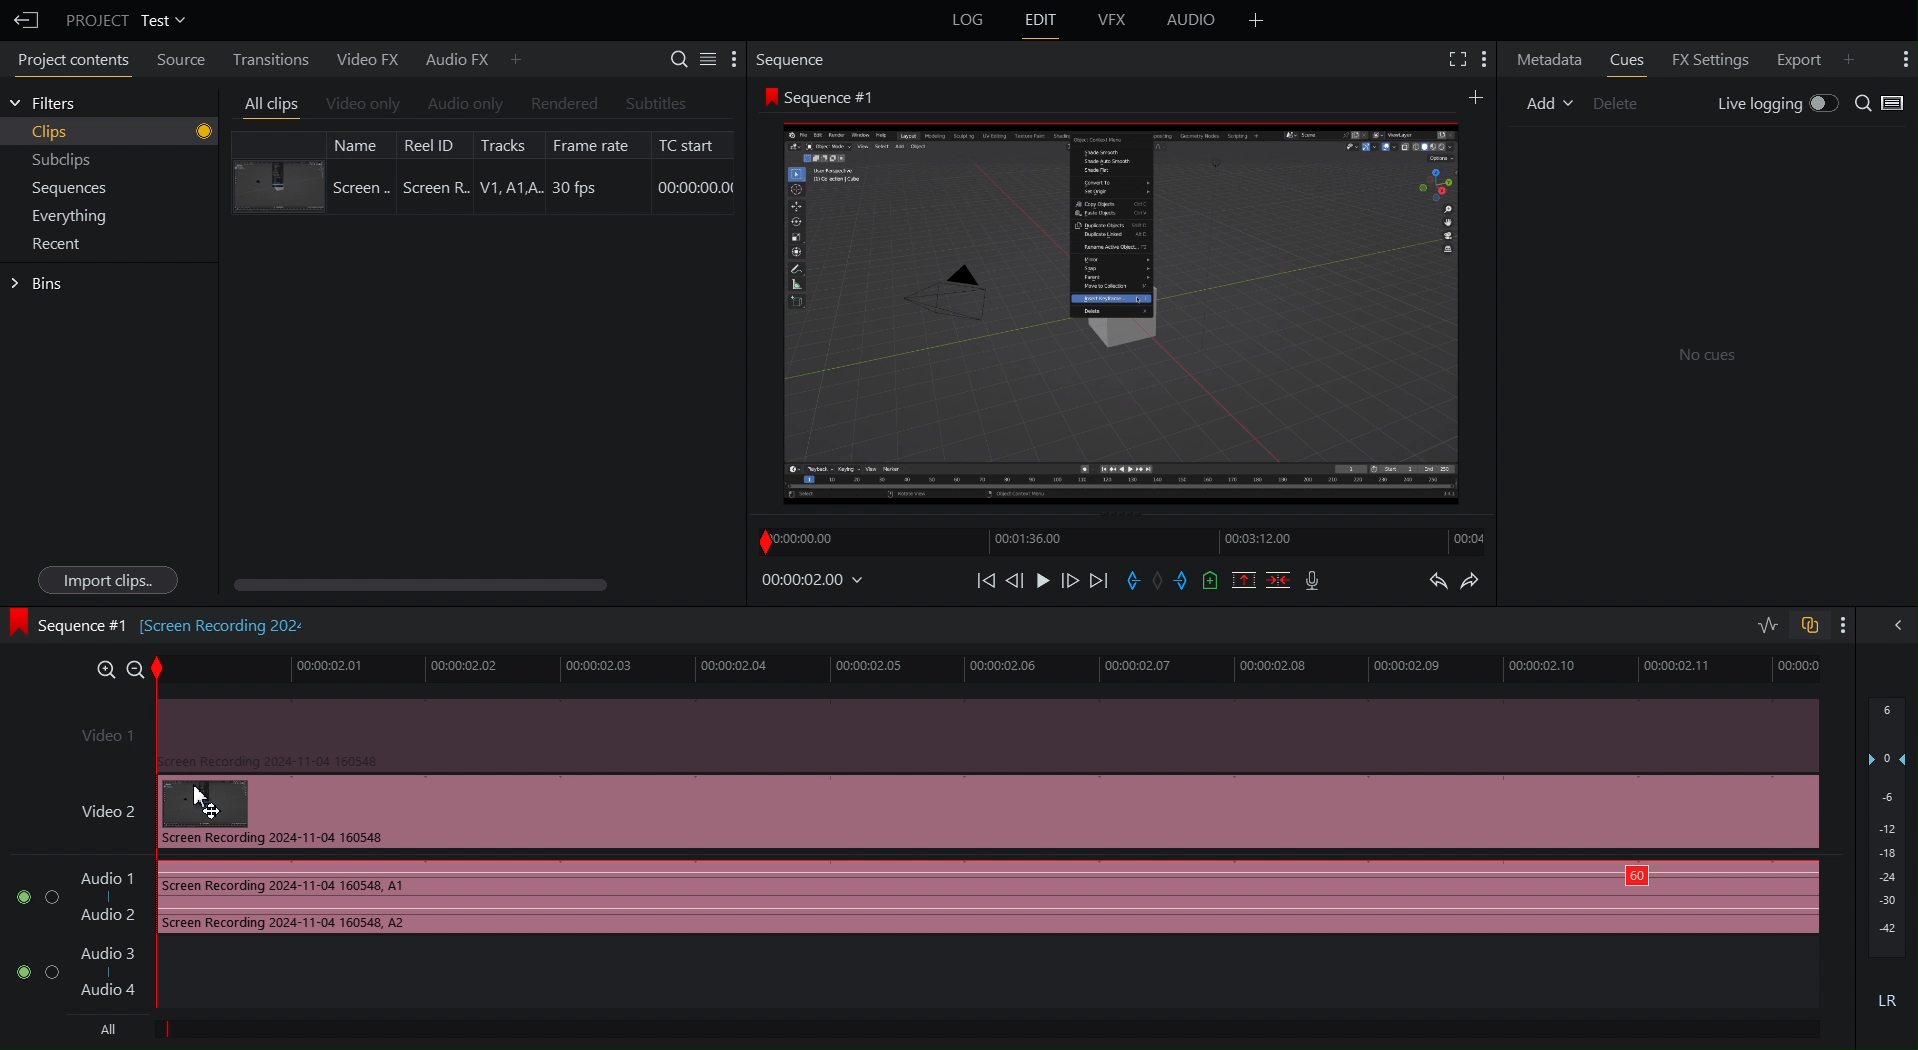  Describe the element at coordinates (656, 101) in the screenshot. I see `Subtitle` at that location.